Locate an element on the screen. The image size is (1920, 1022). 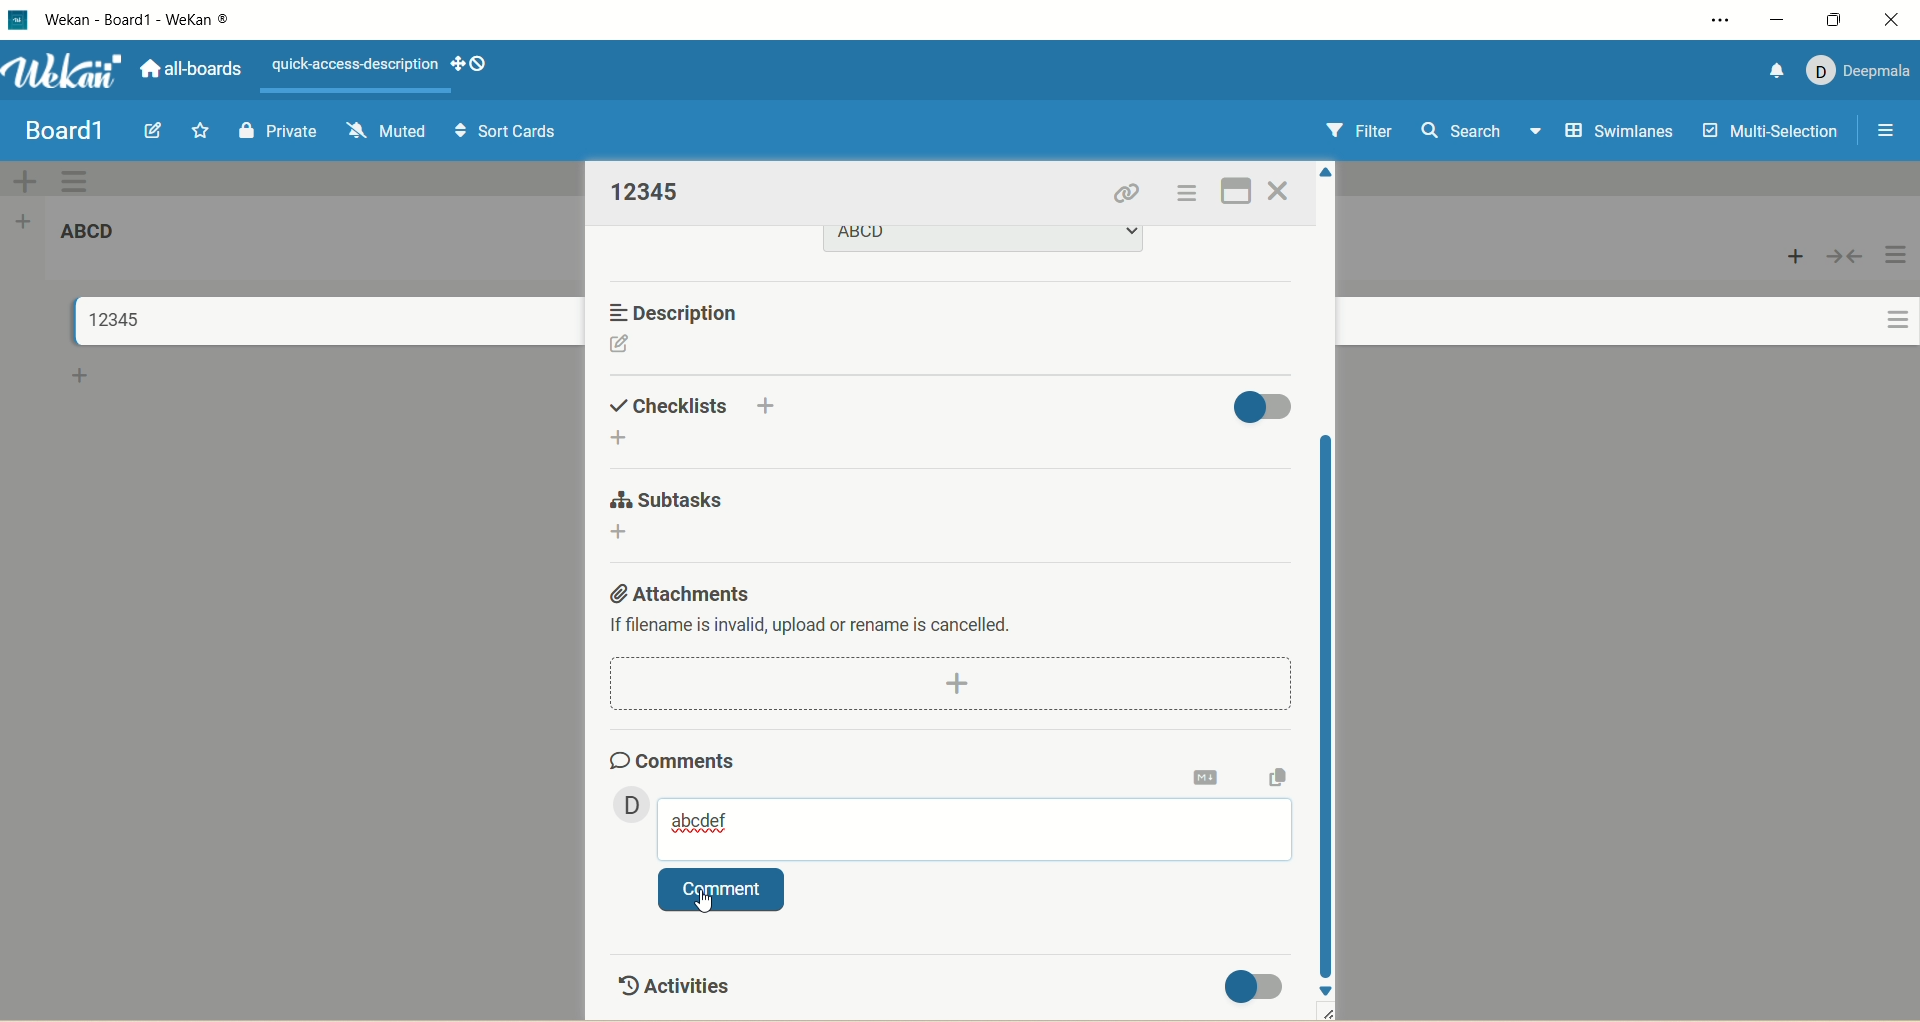
minimize is located at coordinates (1775, 20).